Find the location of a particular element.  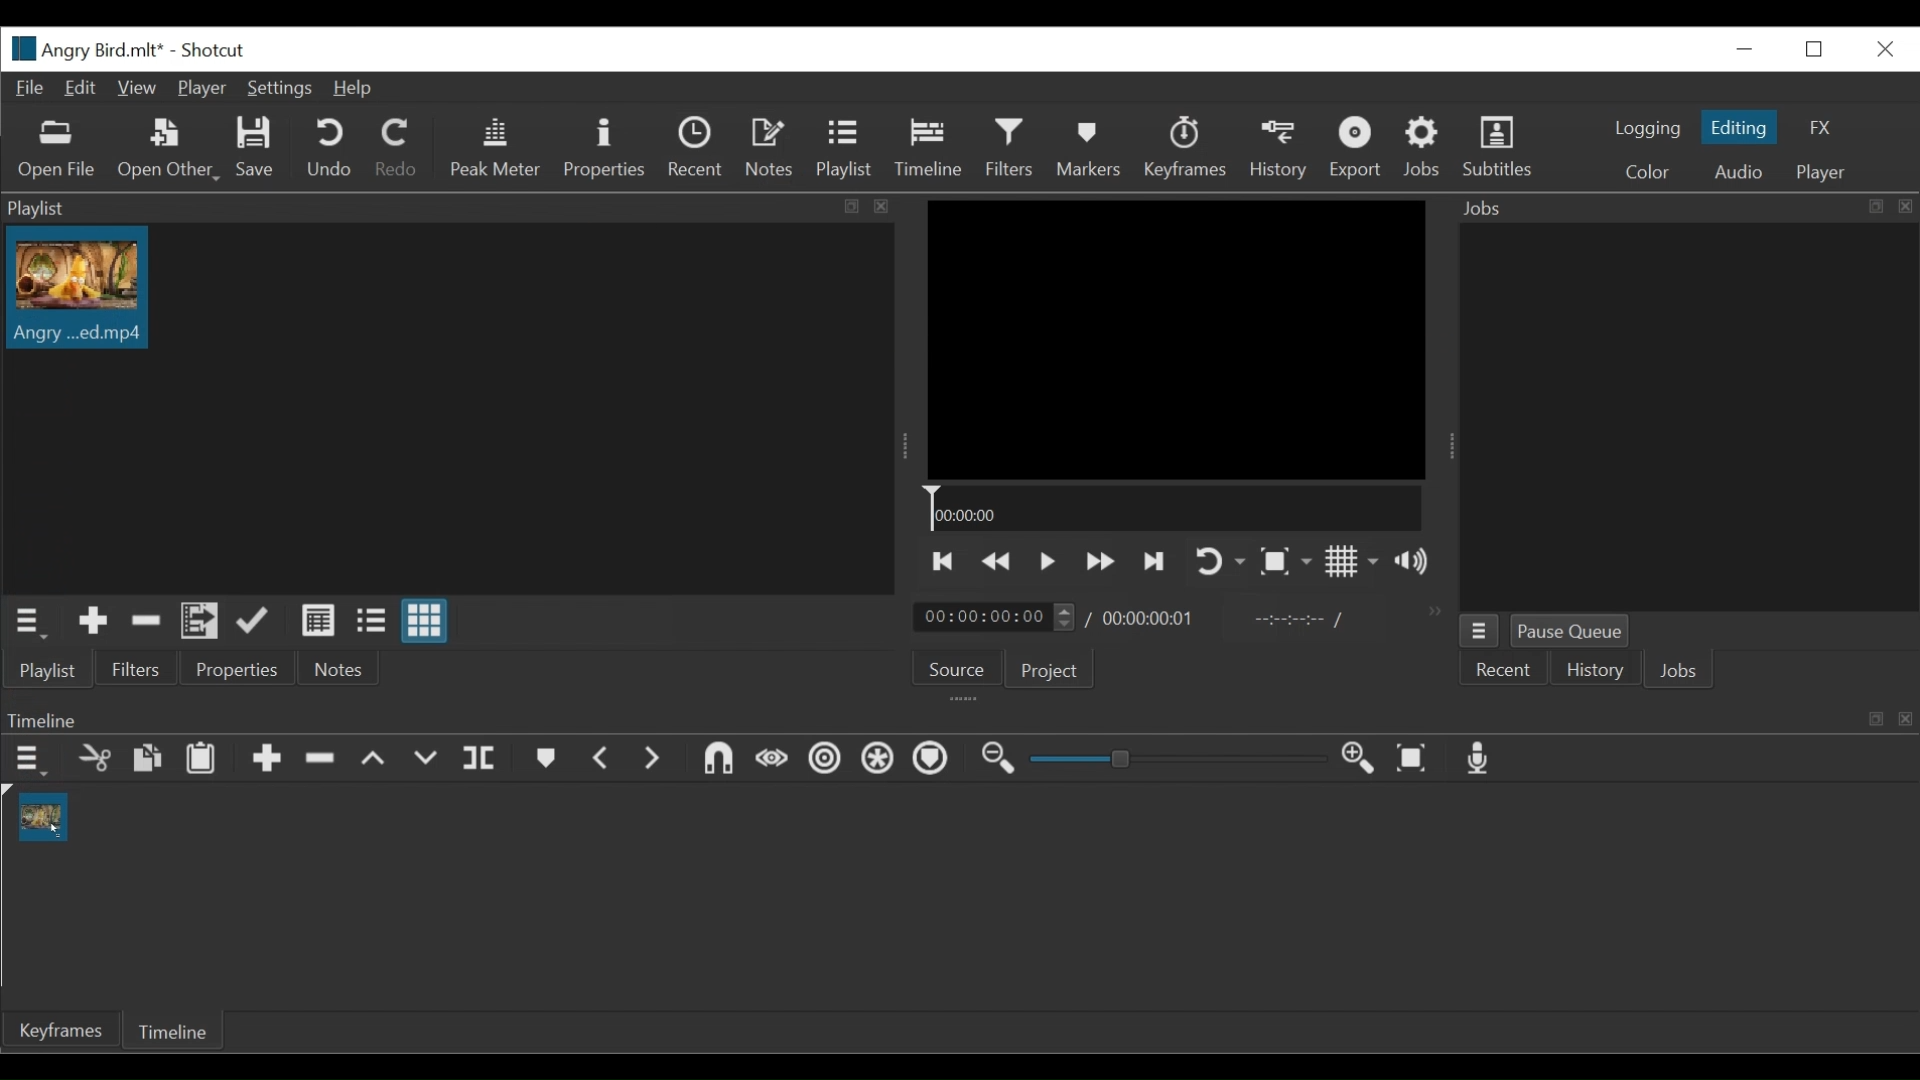

Jobs is located at coordinates (1679, 673).